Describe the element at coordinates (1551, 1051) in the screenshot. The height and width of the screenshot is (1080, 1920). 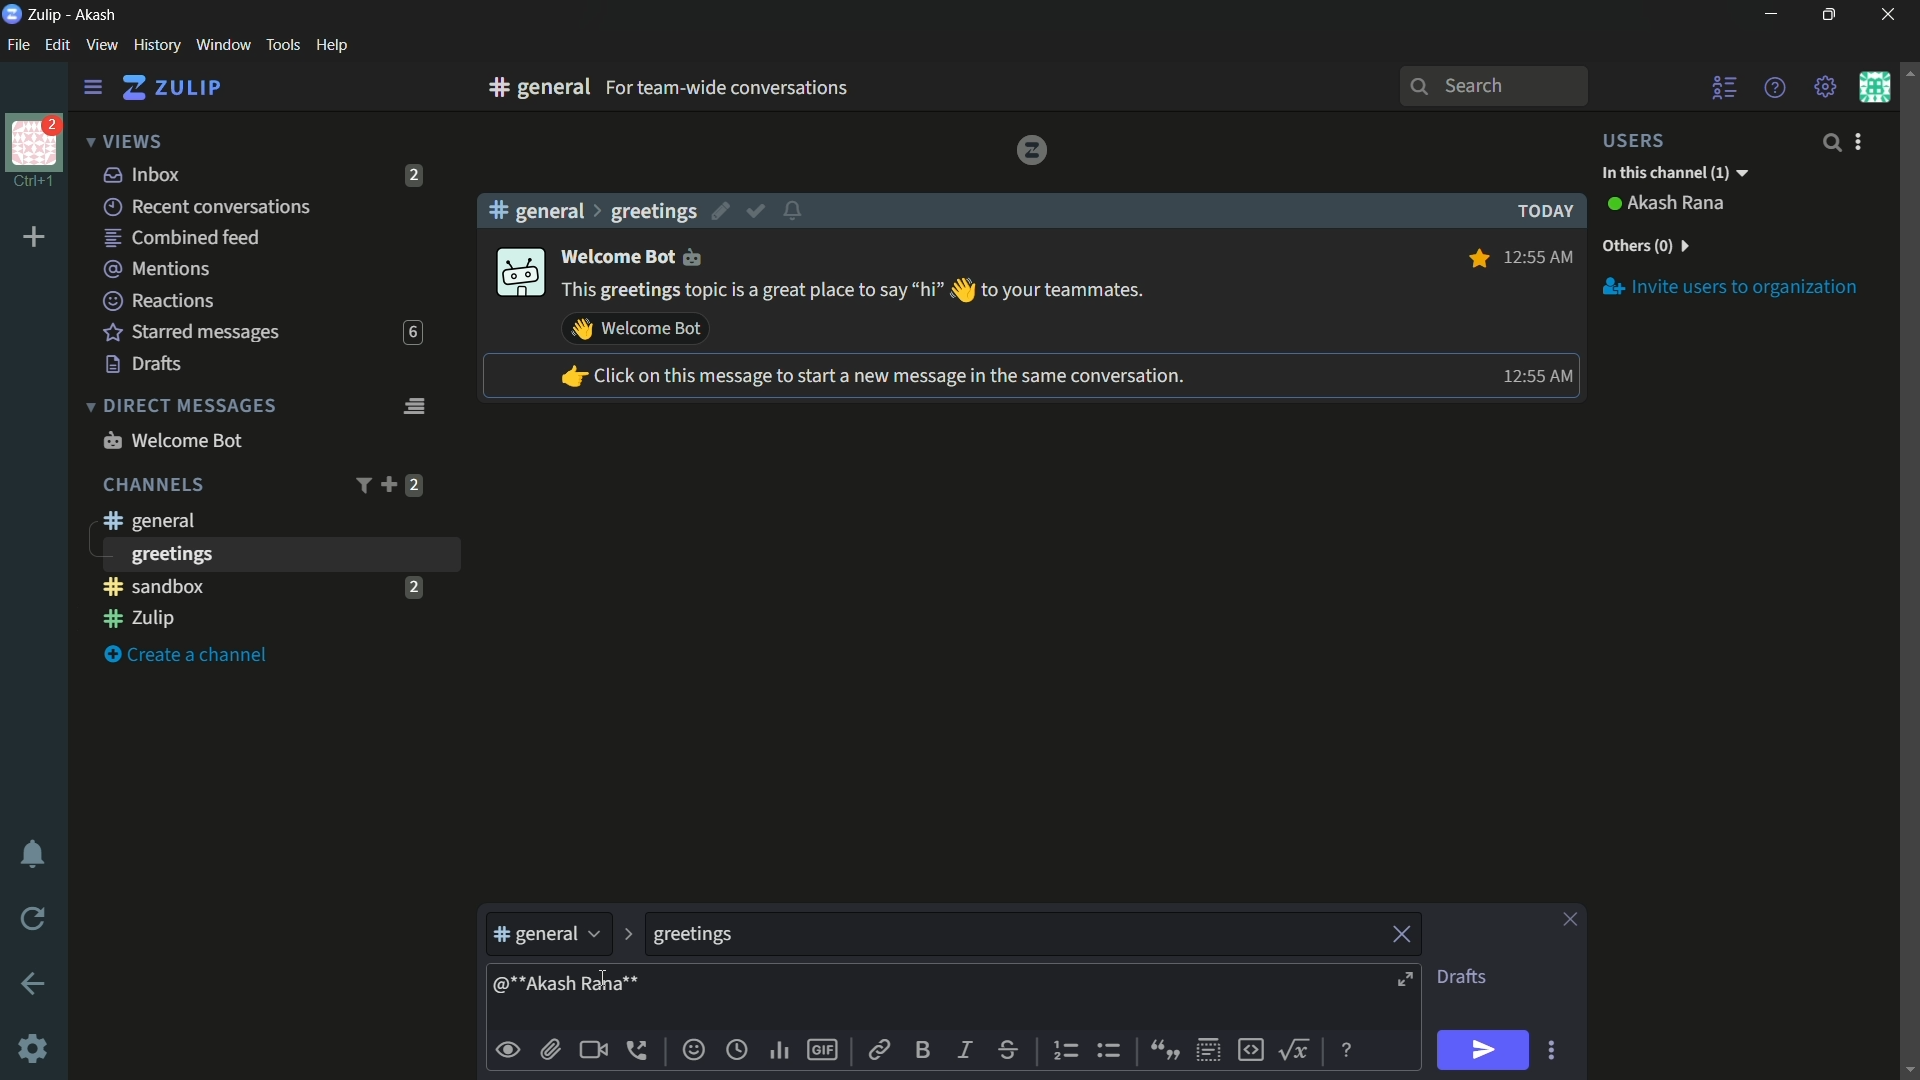
I see `send options` at that location.